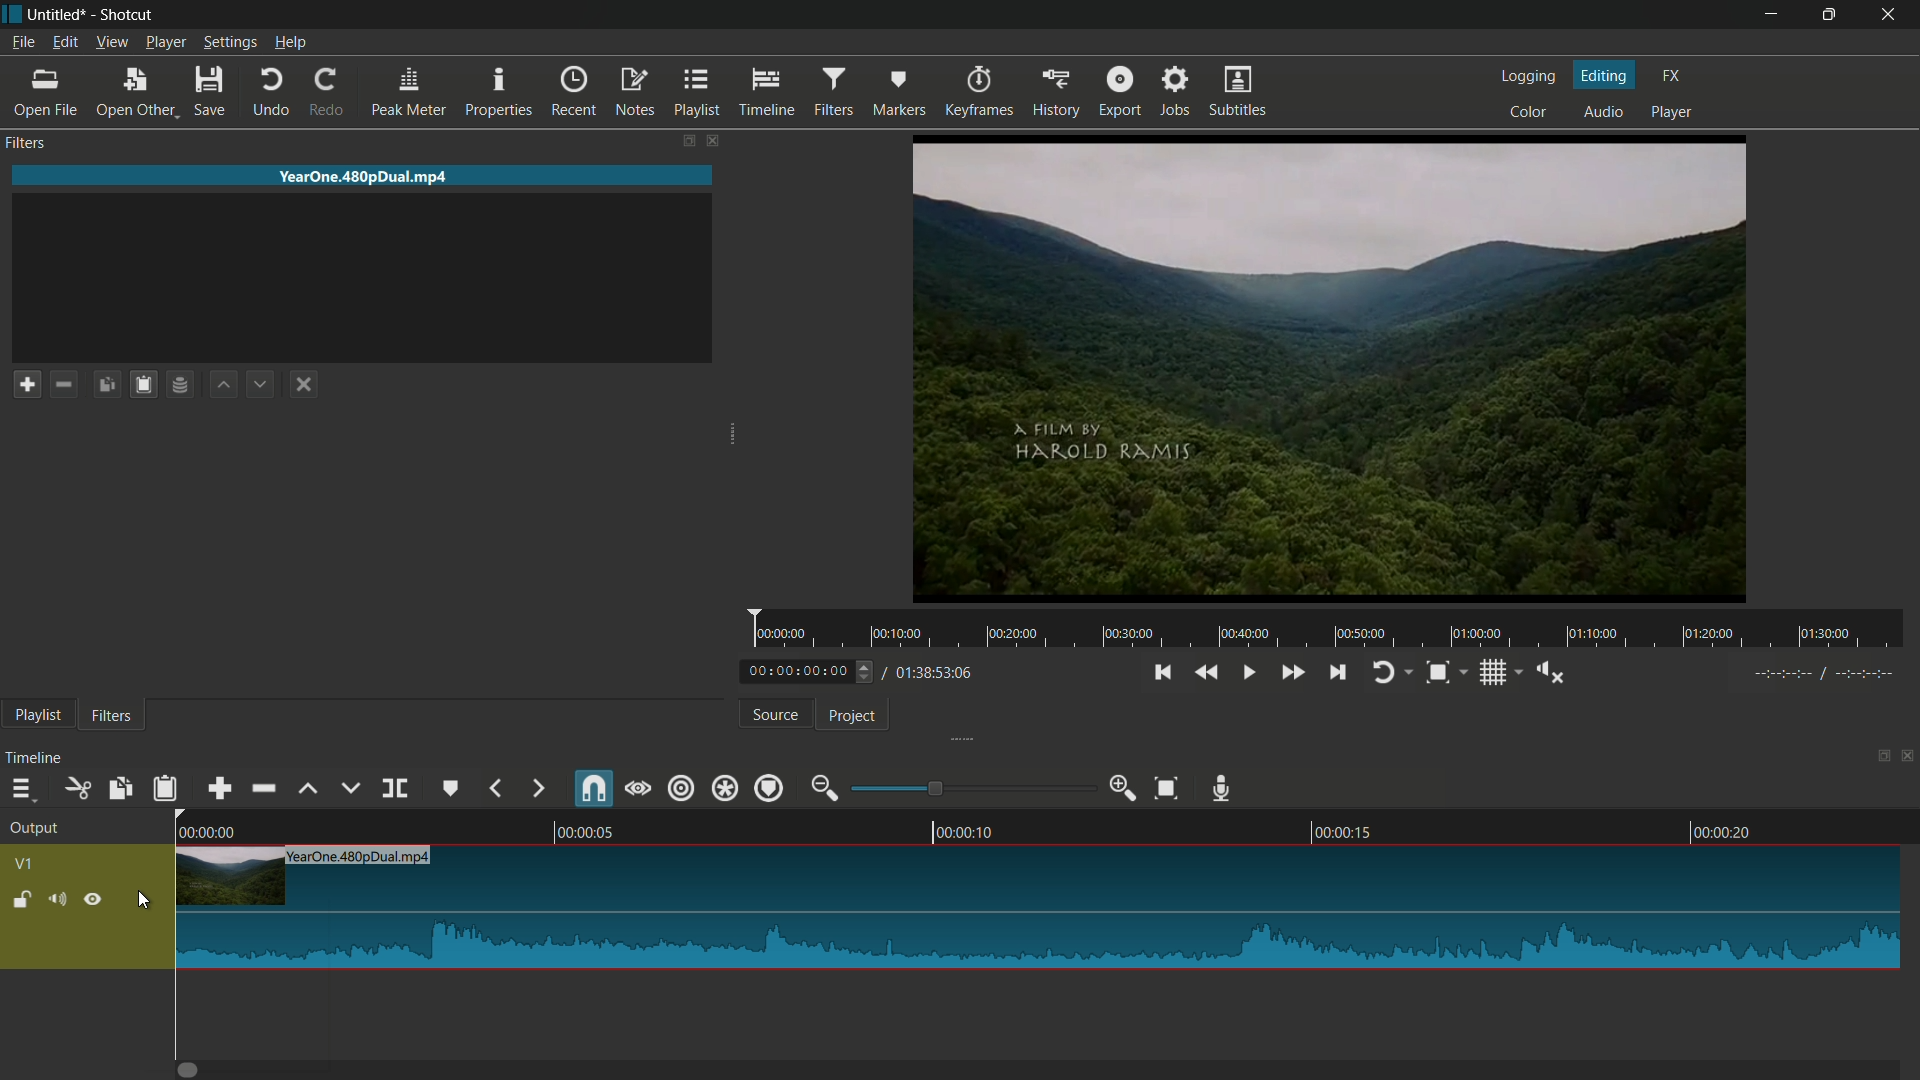 The height and width of the screenshot is (1080, 1920). Describe the element at coordinates (1177, 93) in the screenshot. I see `jobs` at that location.